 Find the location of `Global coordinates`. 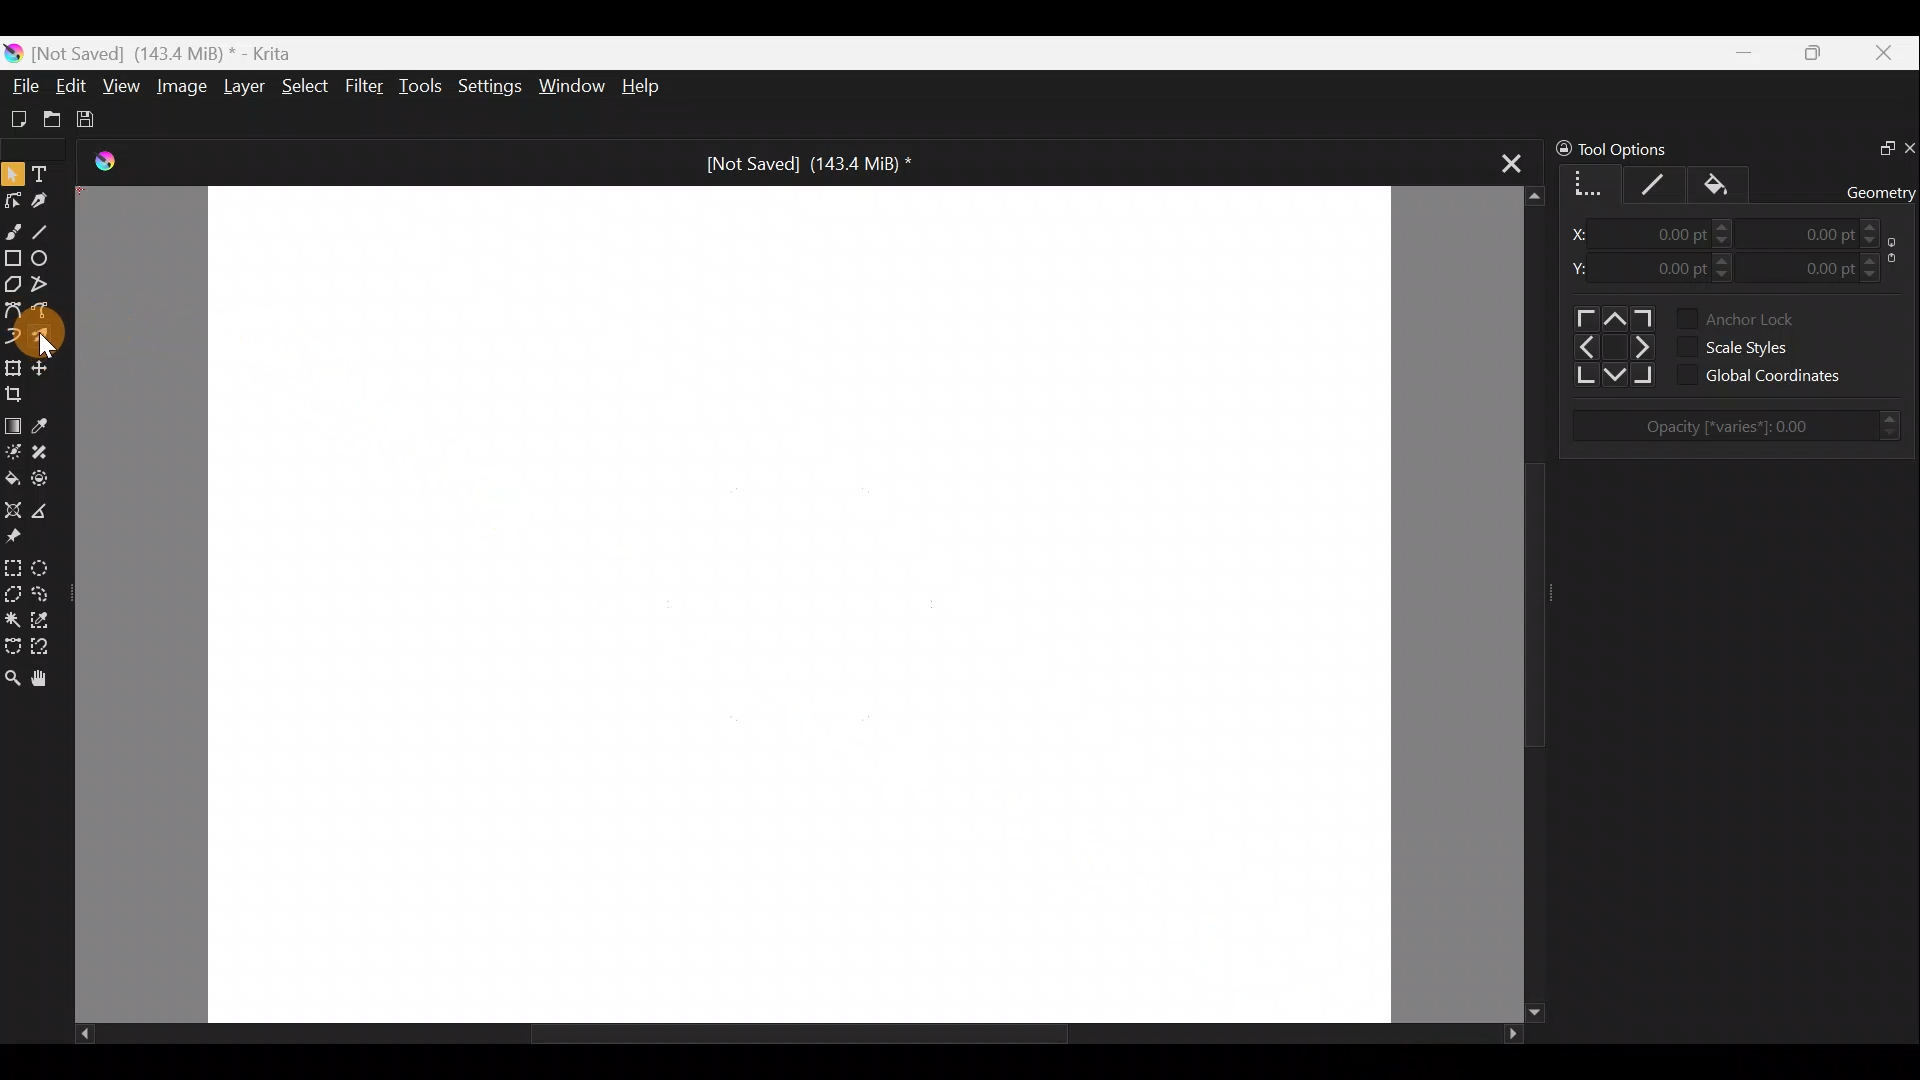

Global coordinates is located at coordinates (1782, 376).